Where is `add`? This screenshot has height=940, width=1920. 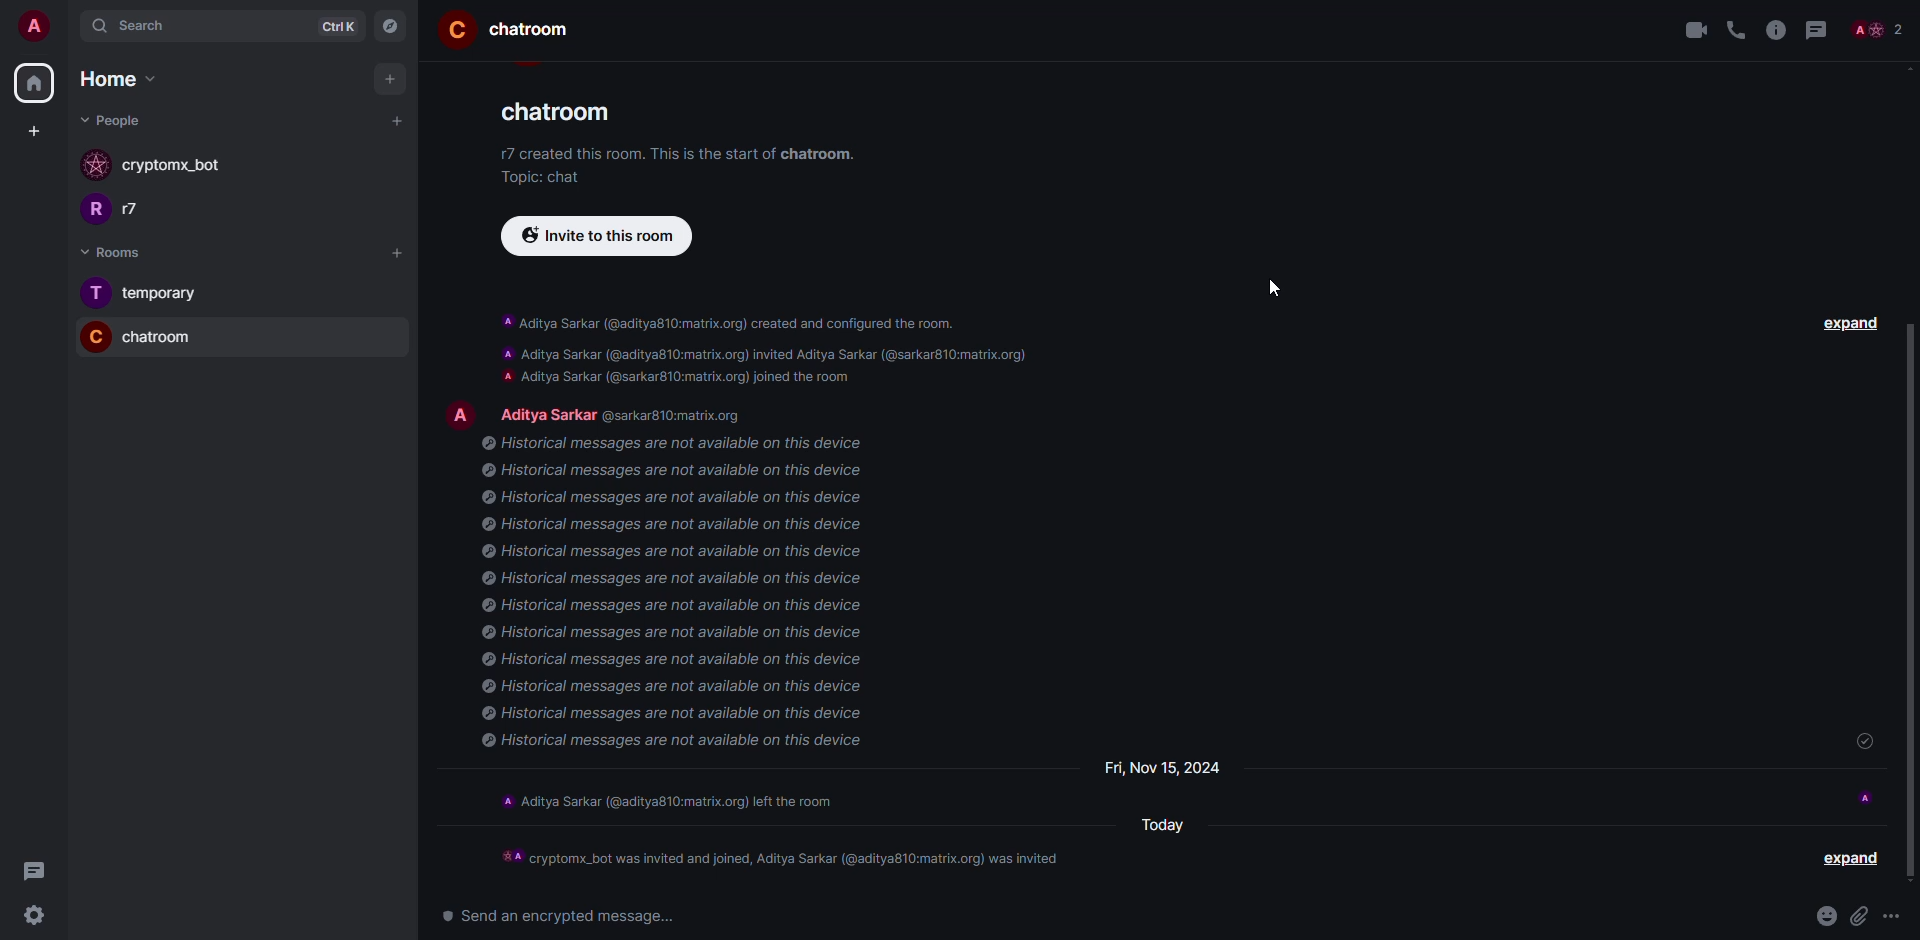 add is located at coordinates (390, 79).